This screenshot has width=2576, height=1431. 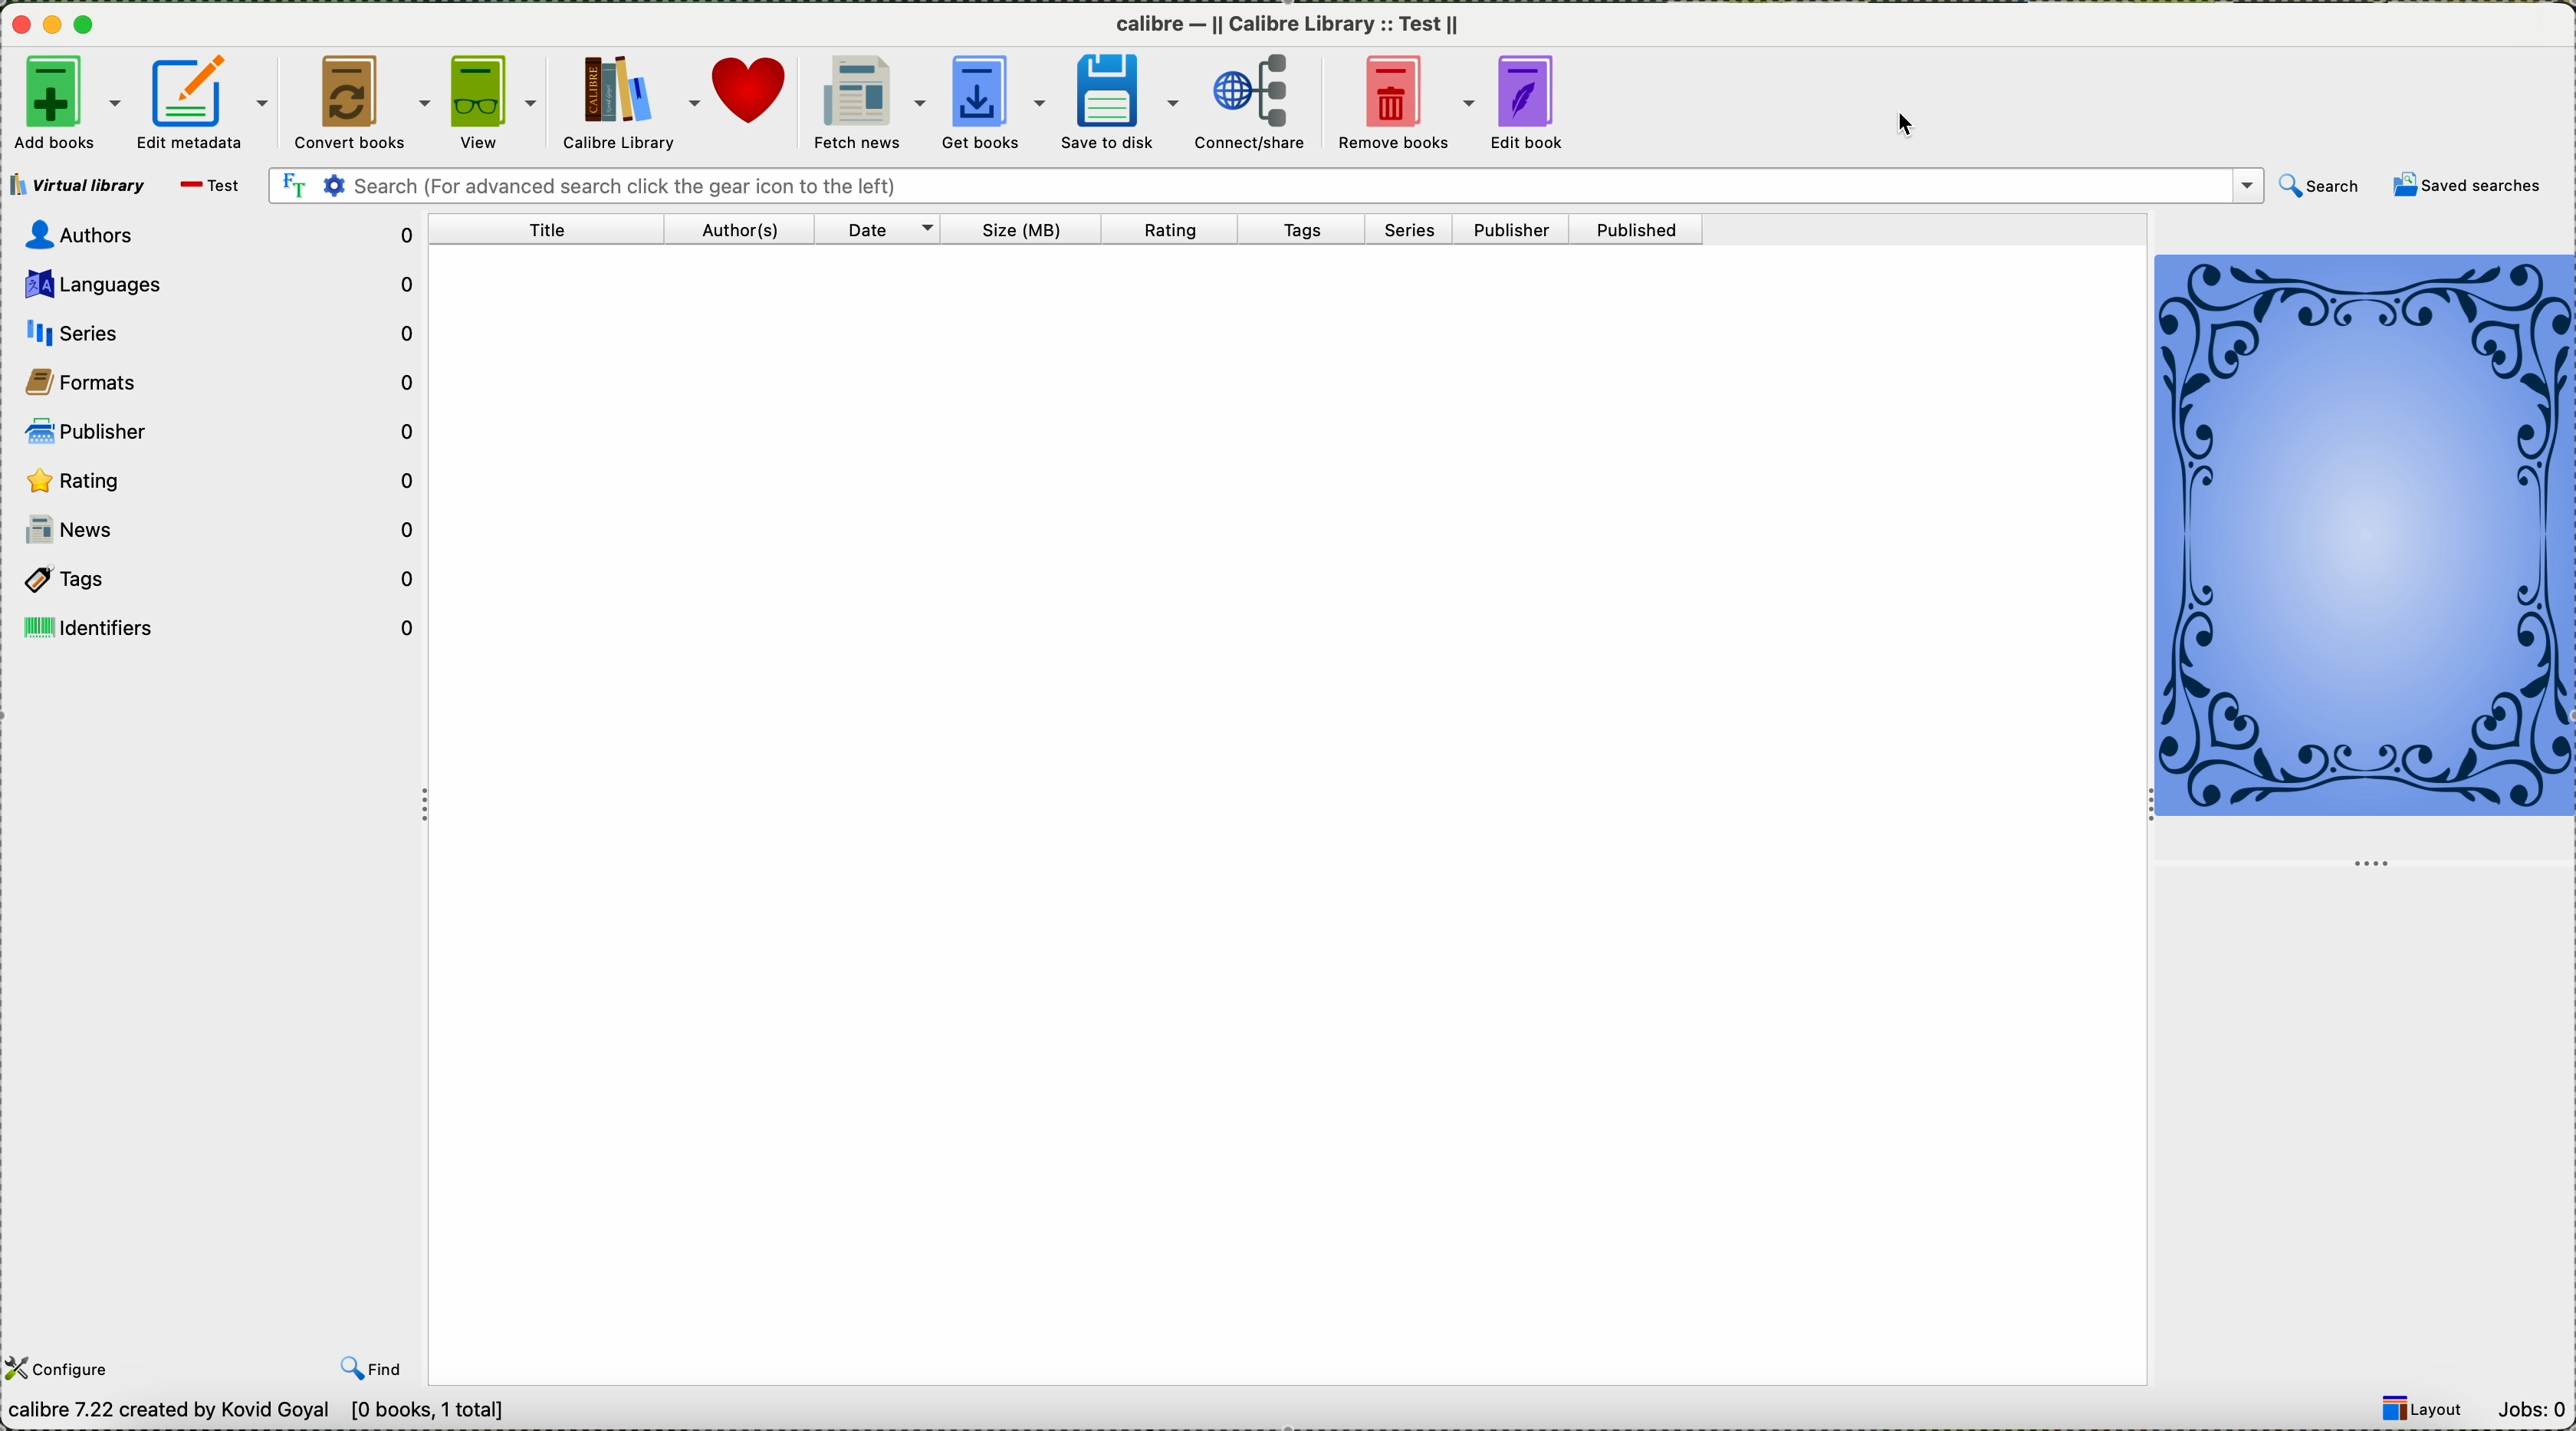 What do you see at coordinates (217, 381) in the screenshot?
I see `formats` at bounding box center [217, 381].